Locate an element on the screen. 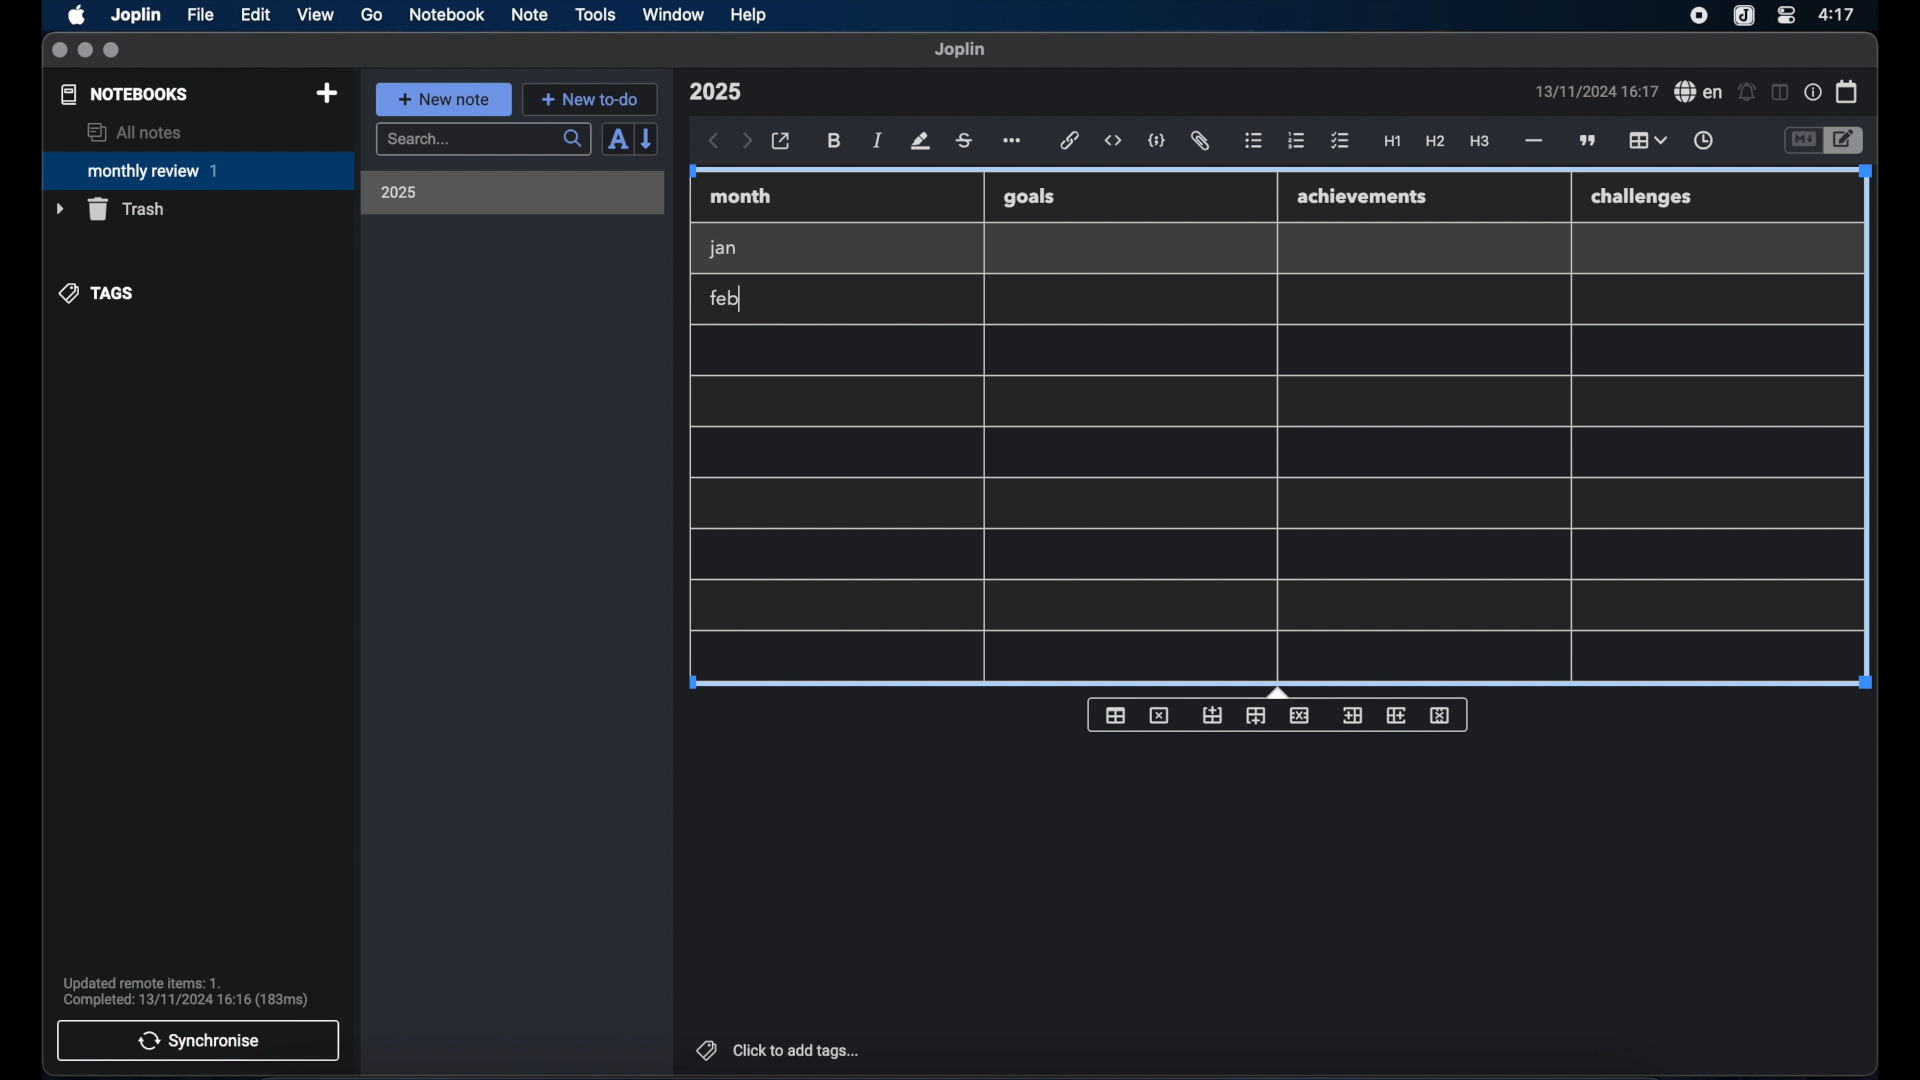  note title is located at coordinates (715, 92).